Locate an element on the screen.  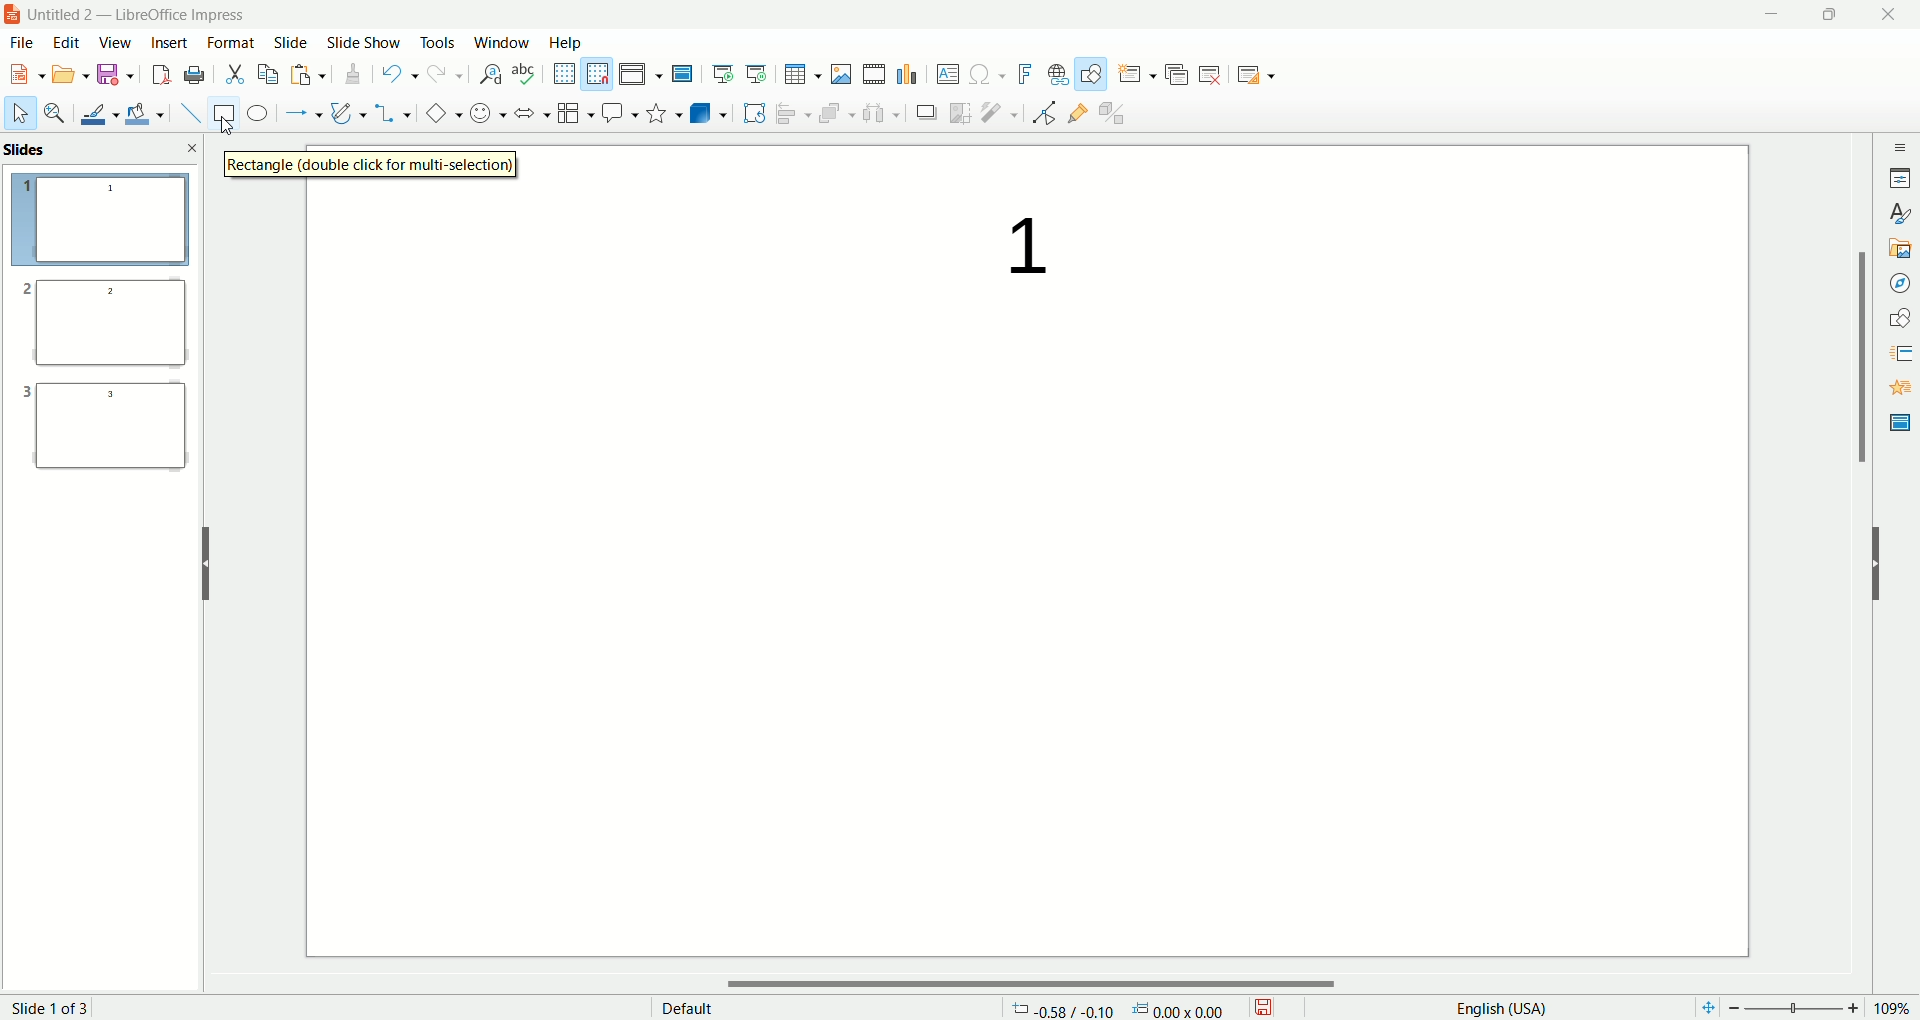
shadow is located at coordinates (929, 114).